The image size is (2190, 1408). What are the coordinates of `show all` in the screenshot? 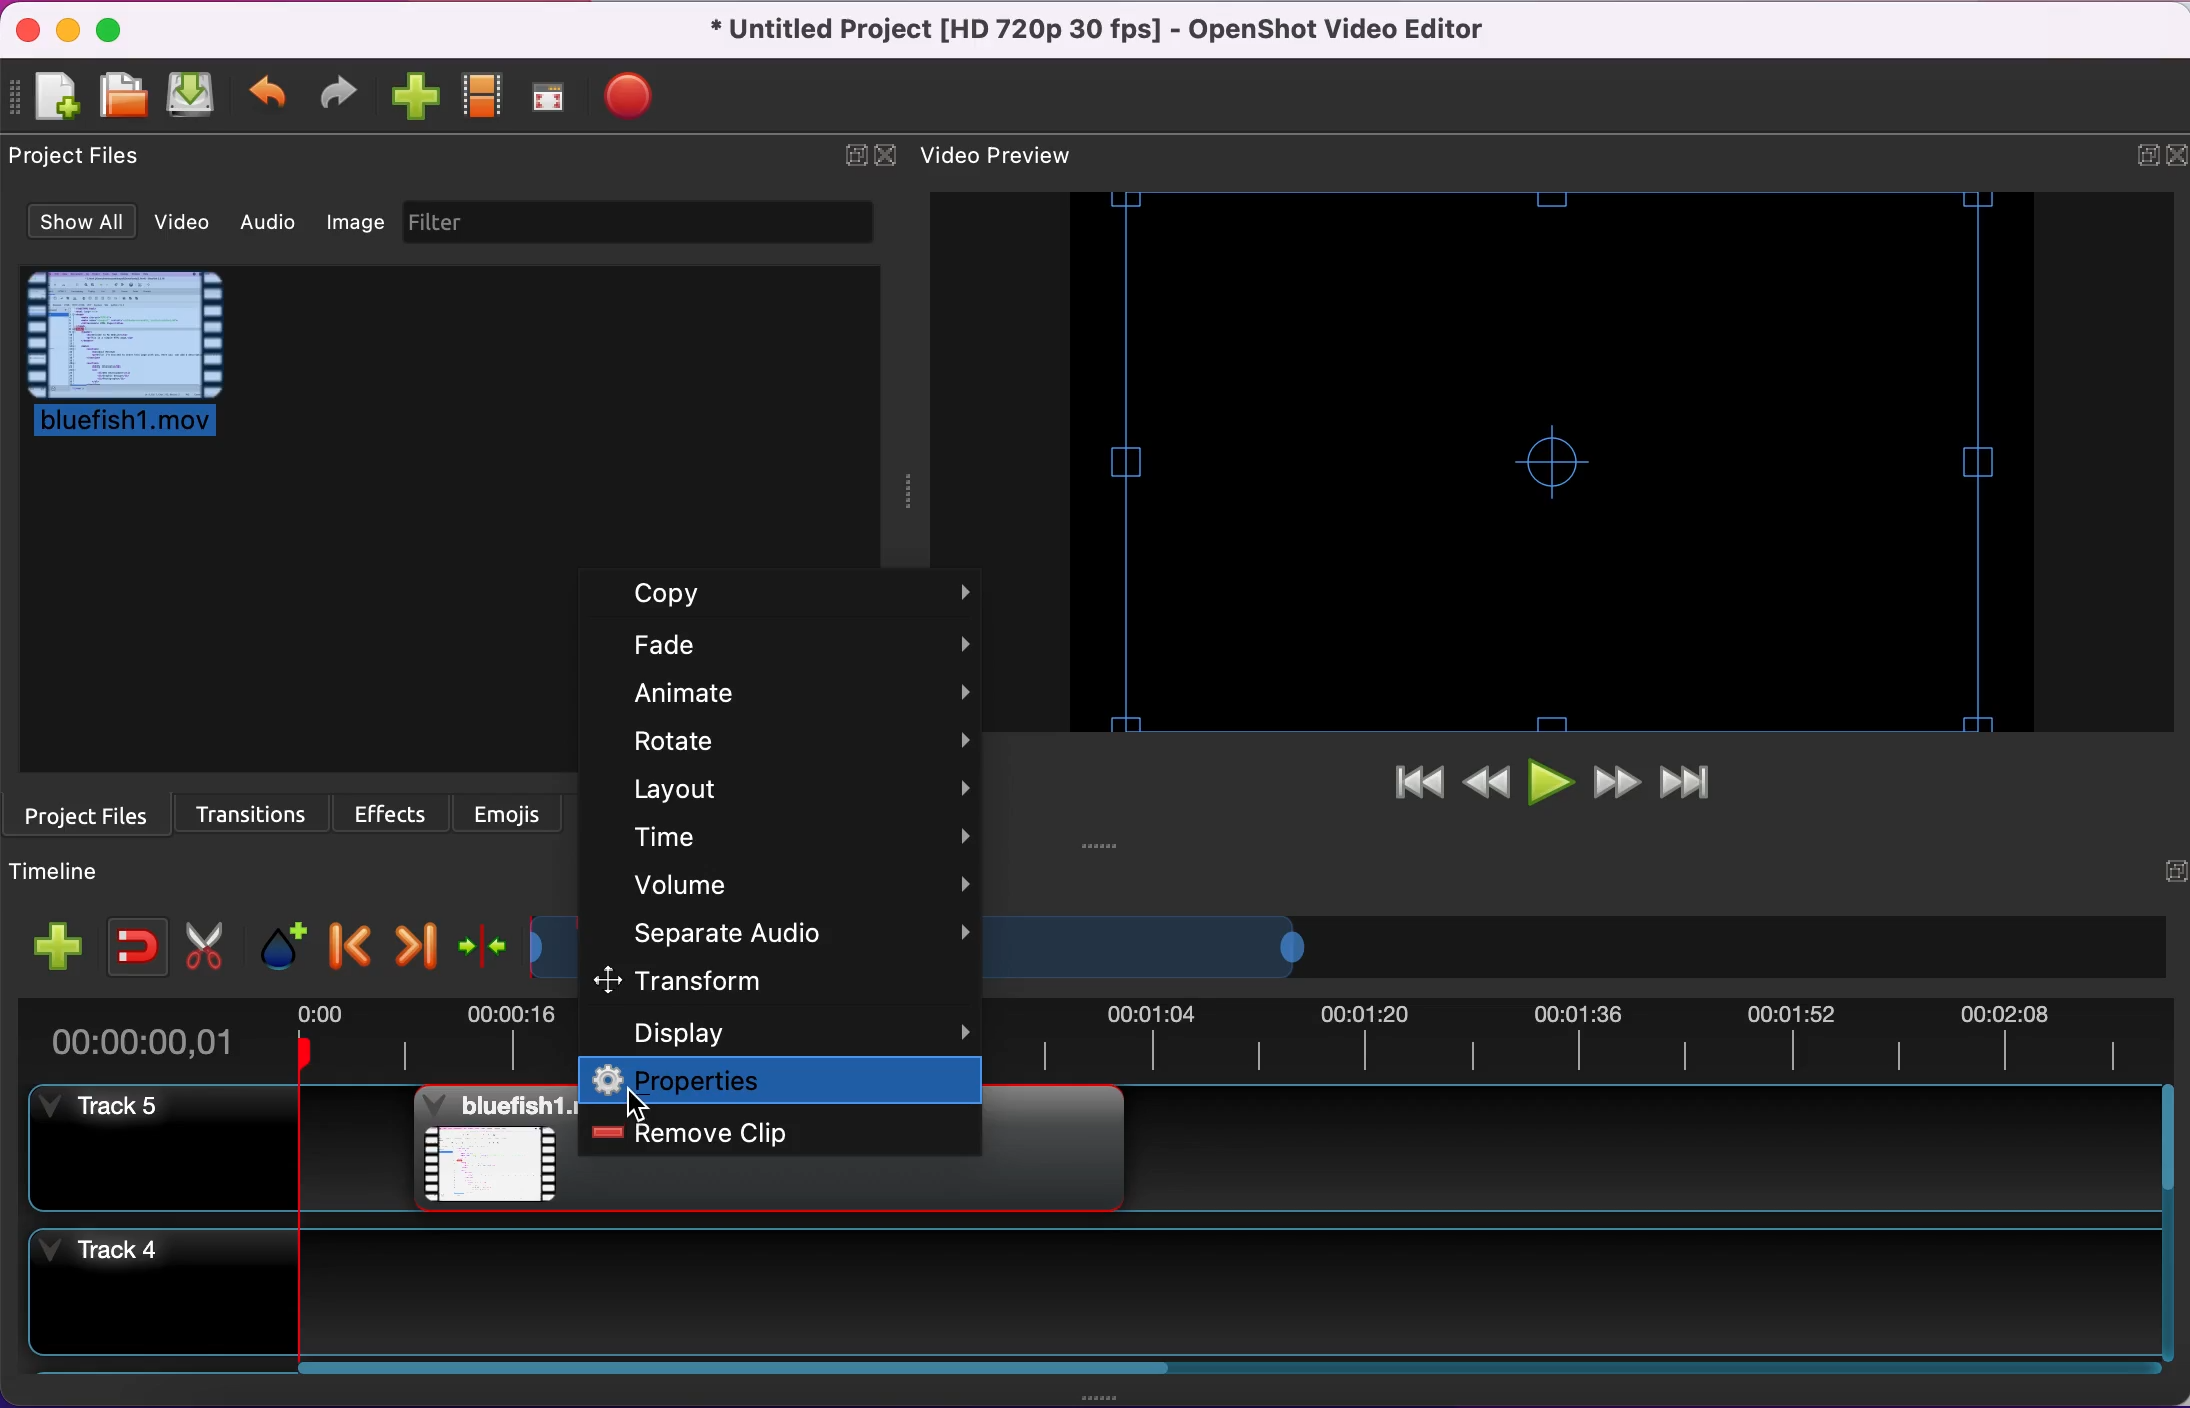 It's located at (71, 222).